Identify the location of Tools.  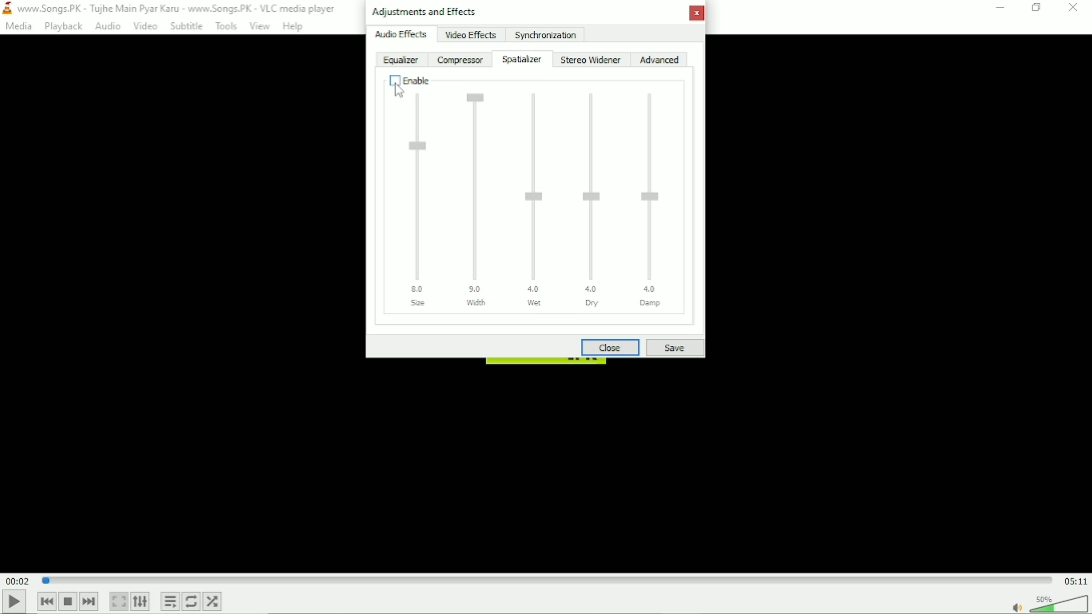
(226, 26).